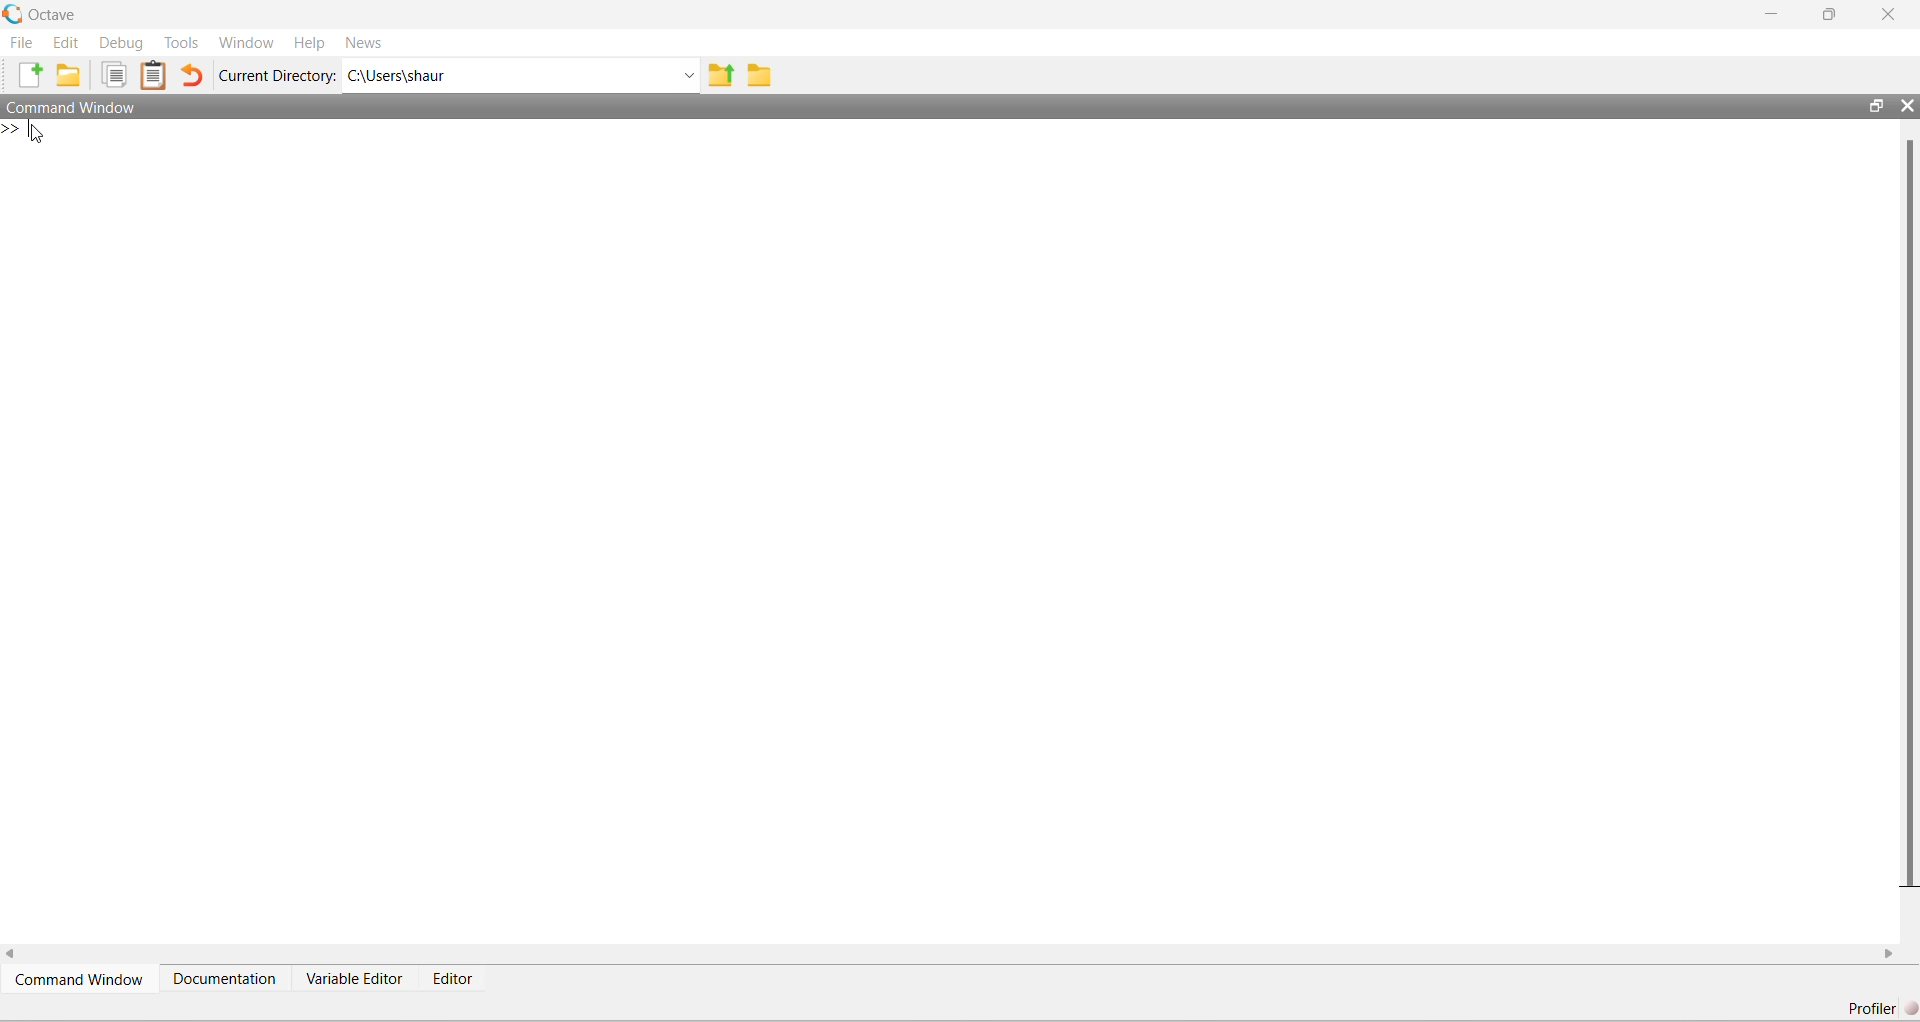  Describe the element at coordinates (454, 977) in the screenshot. I see `Editor` at that location.